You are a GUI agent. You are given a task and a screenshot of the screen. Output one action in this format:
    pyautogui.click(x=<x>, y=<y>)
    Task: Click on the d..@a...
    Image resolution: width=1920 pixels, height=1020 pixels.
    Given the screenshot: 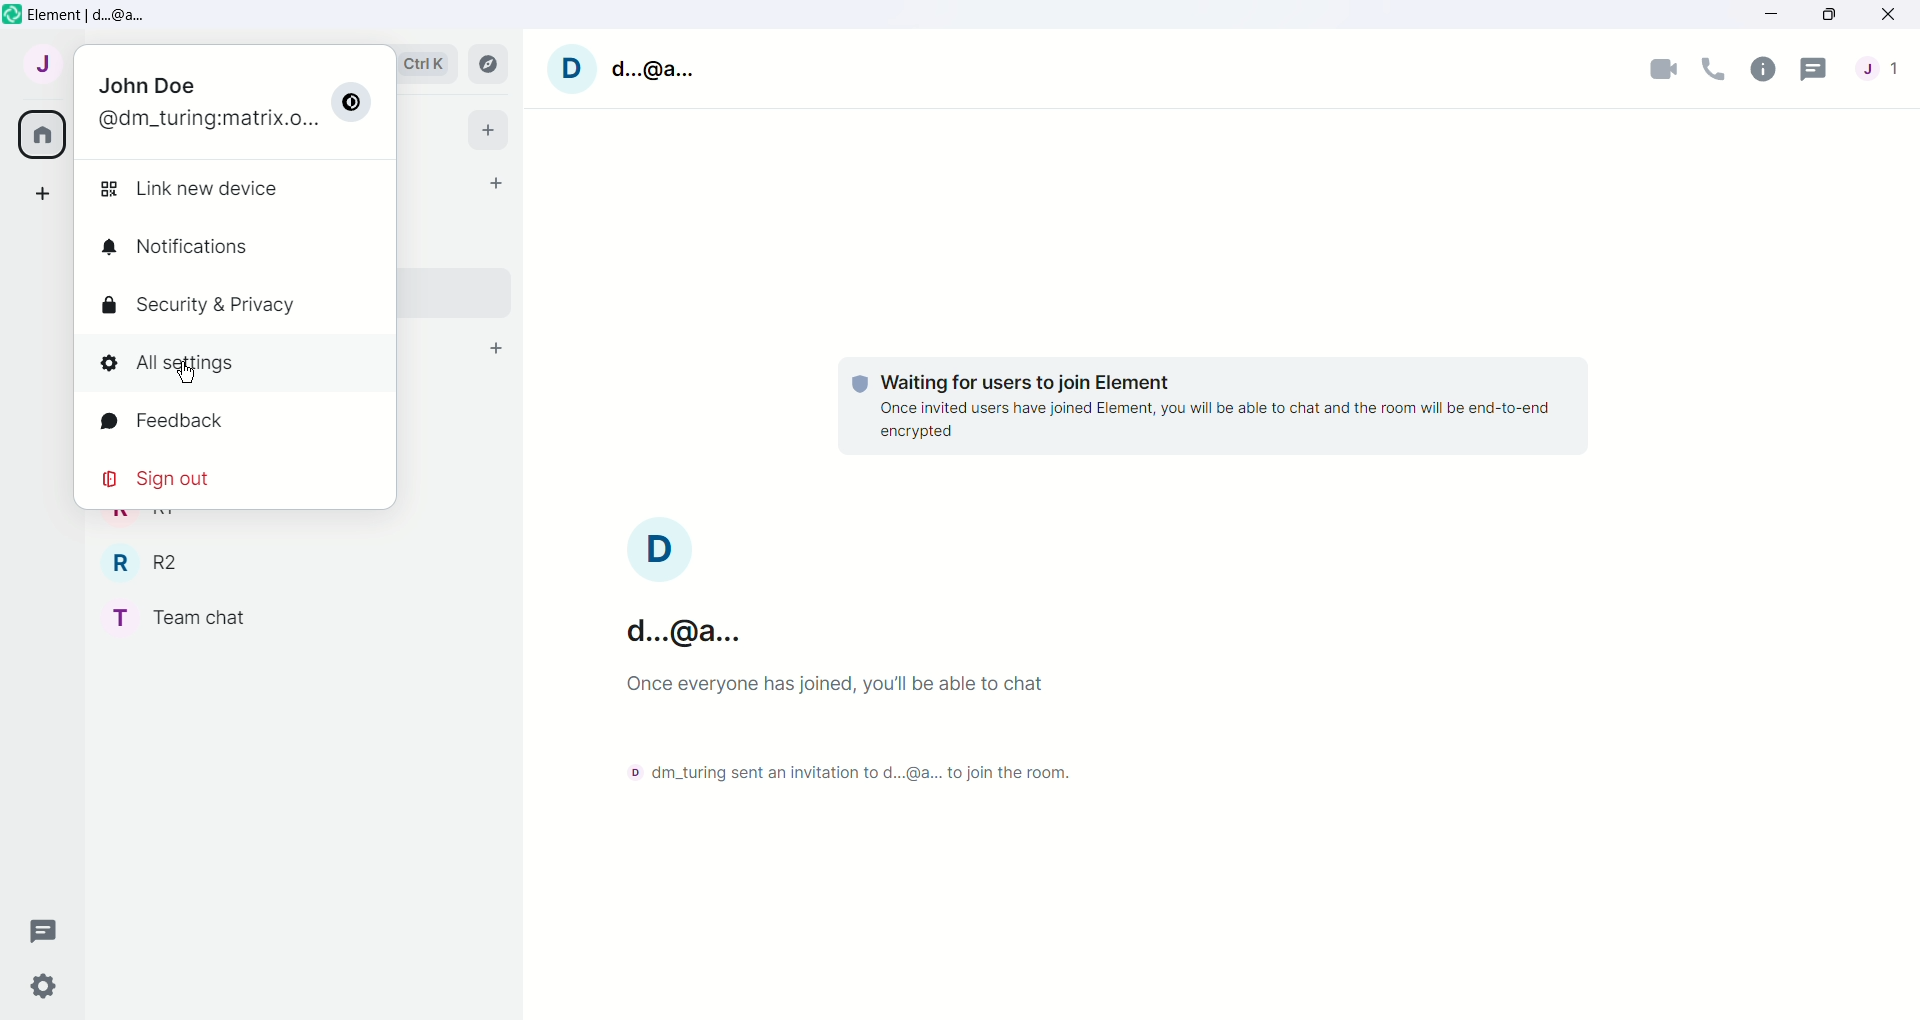 What is the action you would take?
    pyautogui.click(x=684, y=633)
    